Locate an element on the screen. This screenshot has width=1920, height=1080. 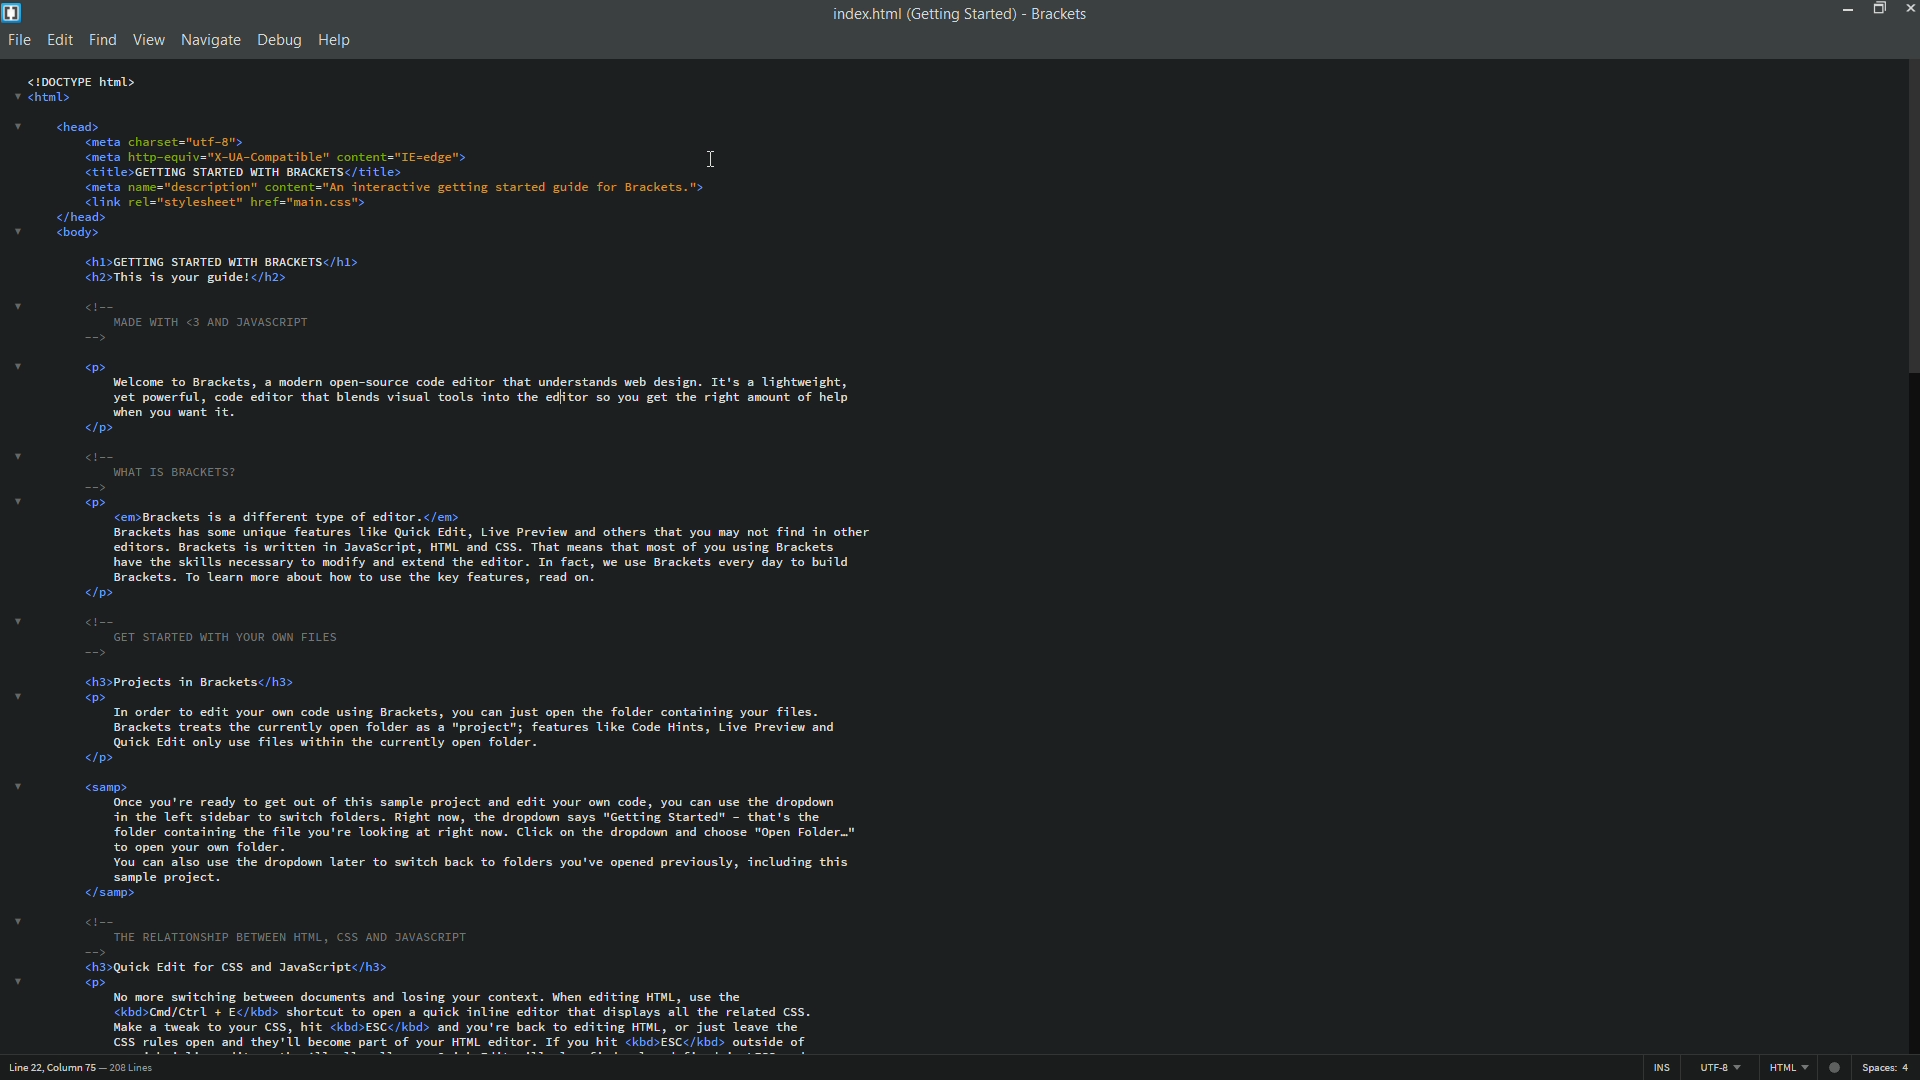
icon is located at coordinates (1835, 1068).